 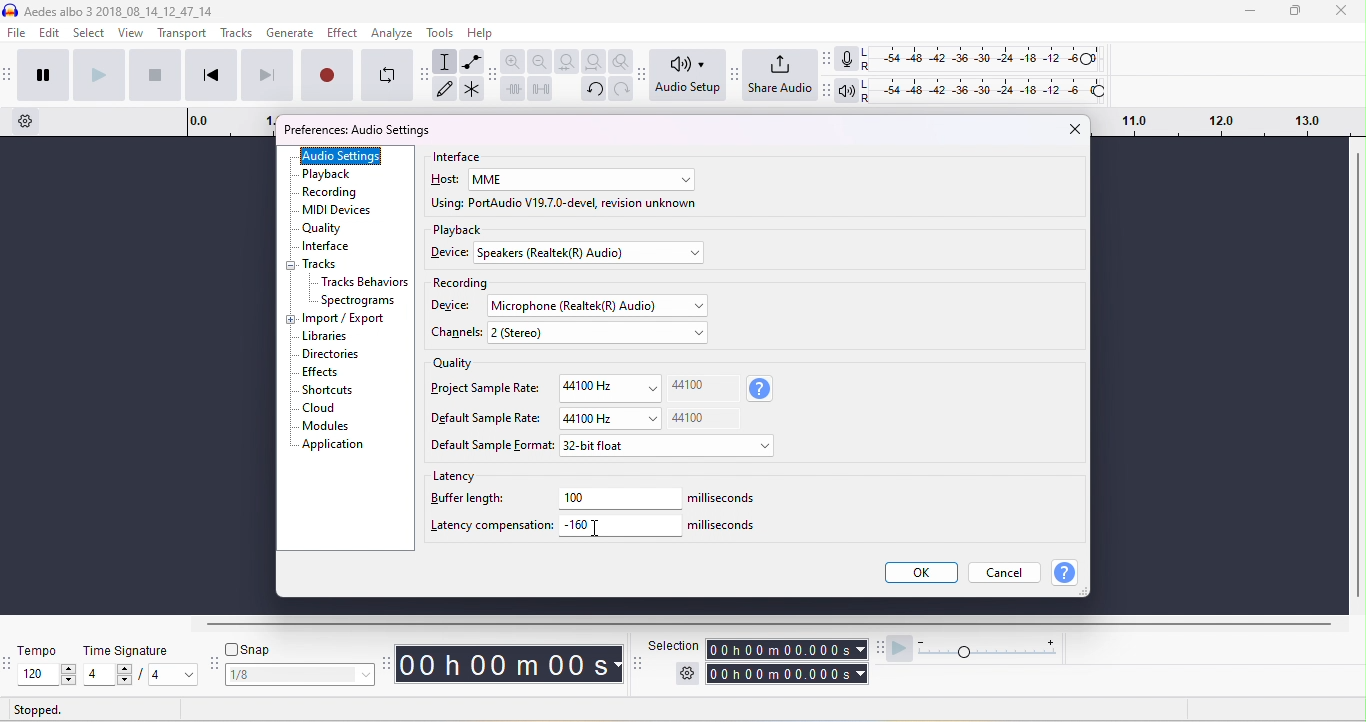 What do you see at coordinates (594, 89) in the screenshot?
I see `undo` at bounding box center [594, 89].